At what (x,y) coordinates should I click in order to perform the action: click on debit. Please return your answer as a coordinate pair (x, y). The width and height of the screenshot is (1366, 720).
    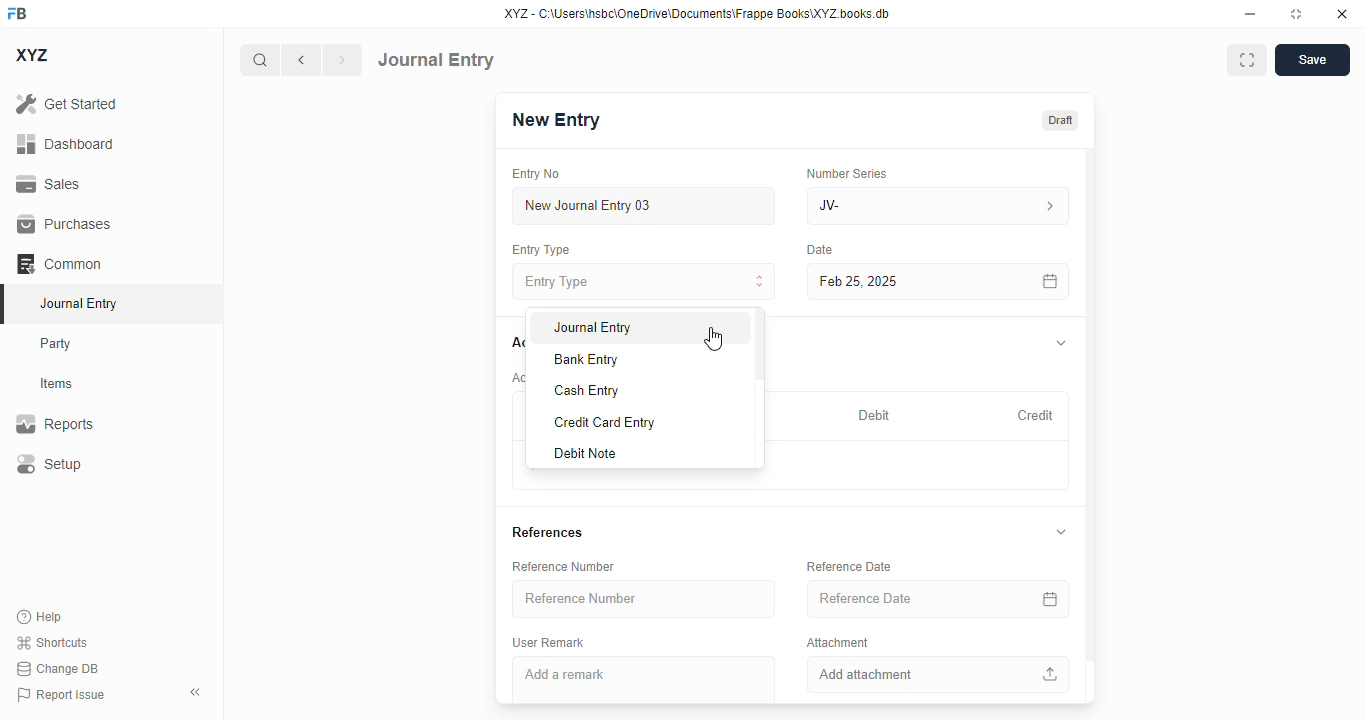
    Looking at the image, I should click on (875, 417).